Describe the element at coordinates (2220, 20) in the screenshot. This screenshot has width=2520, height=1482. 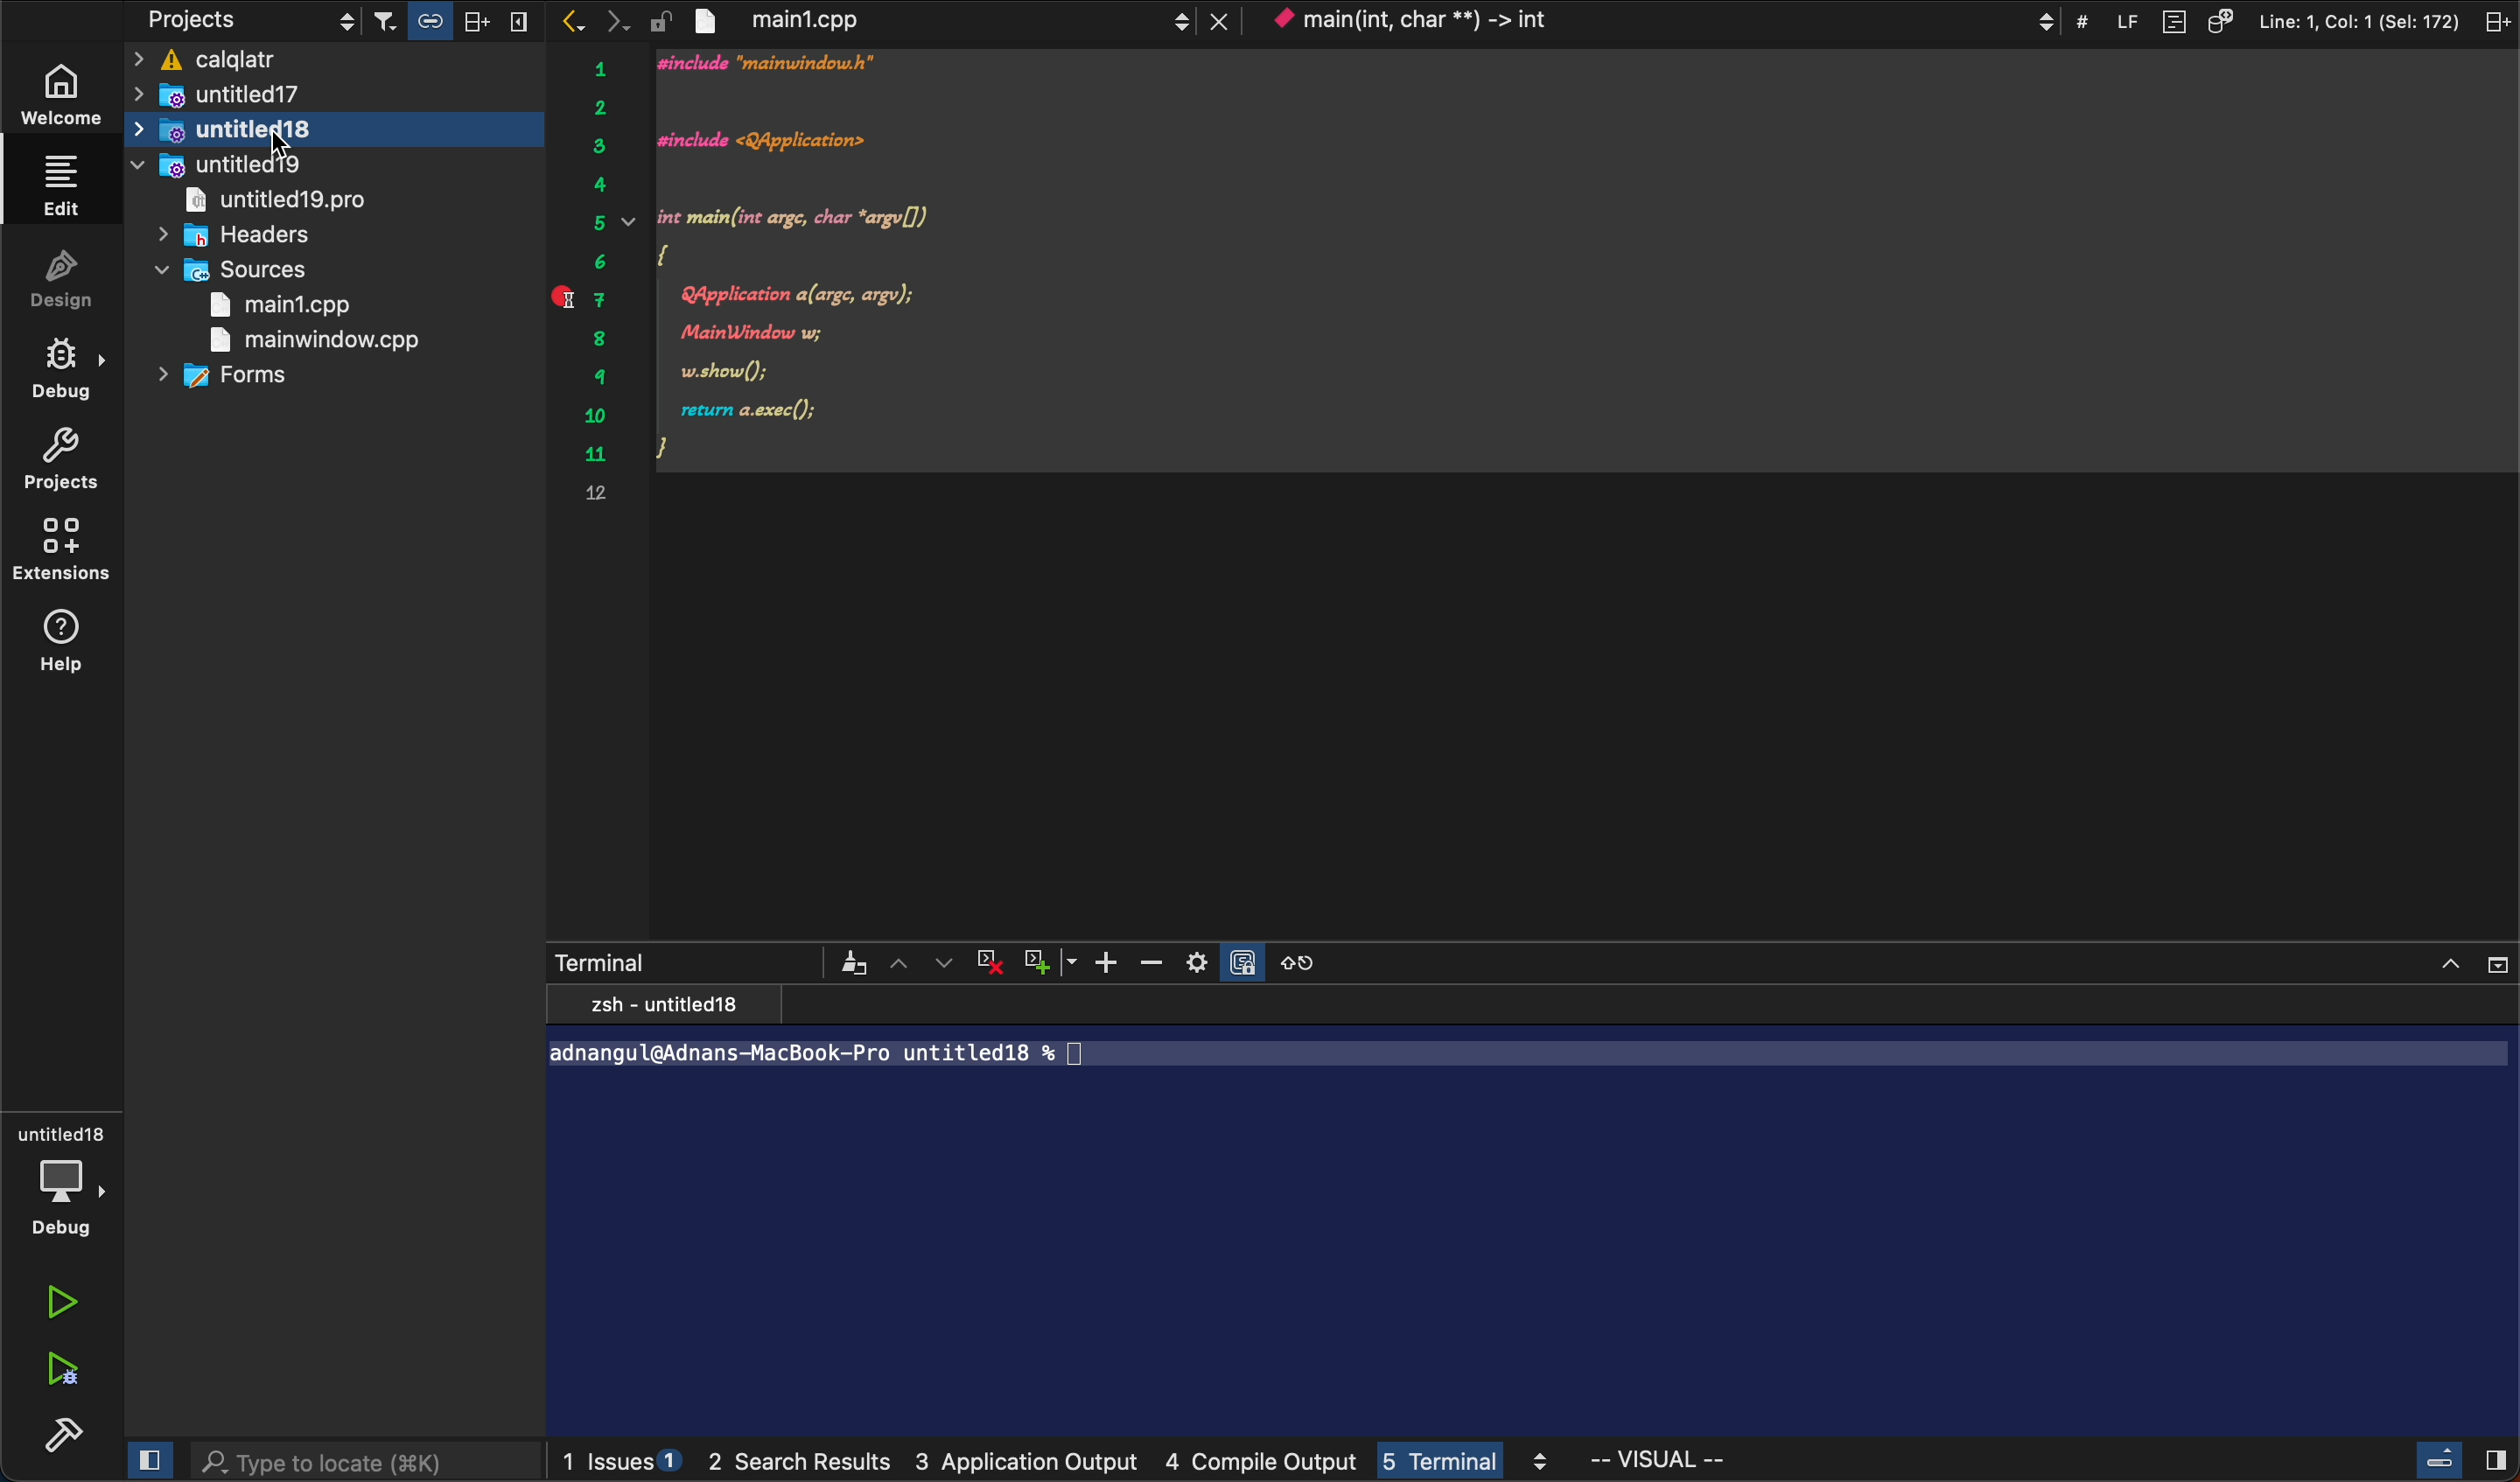
I see `source code` at that location.